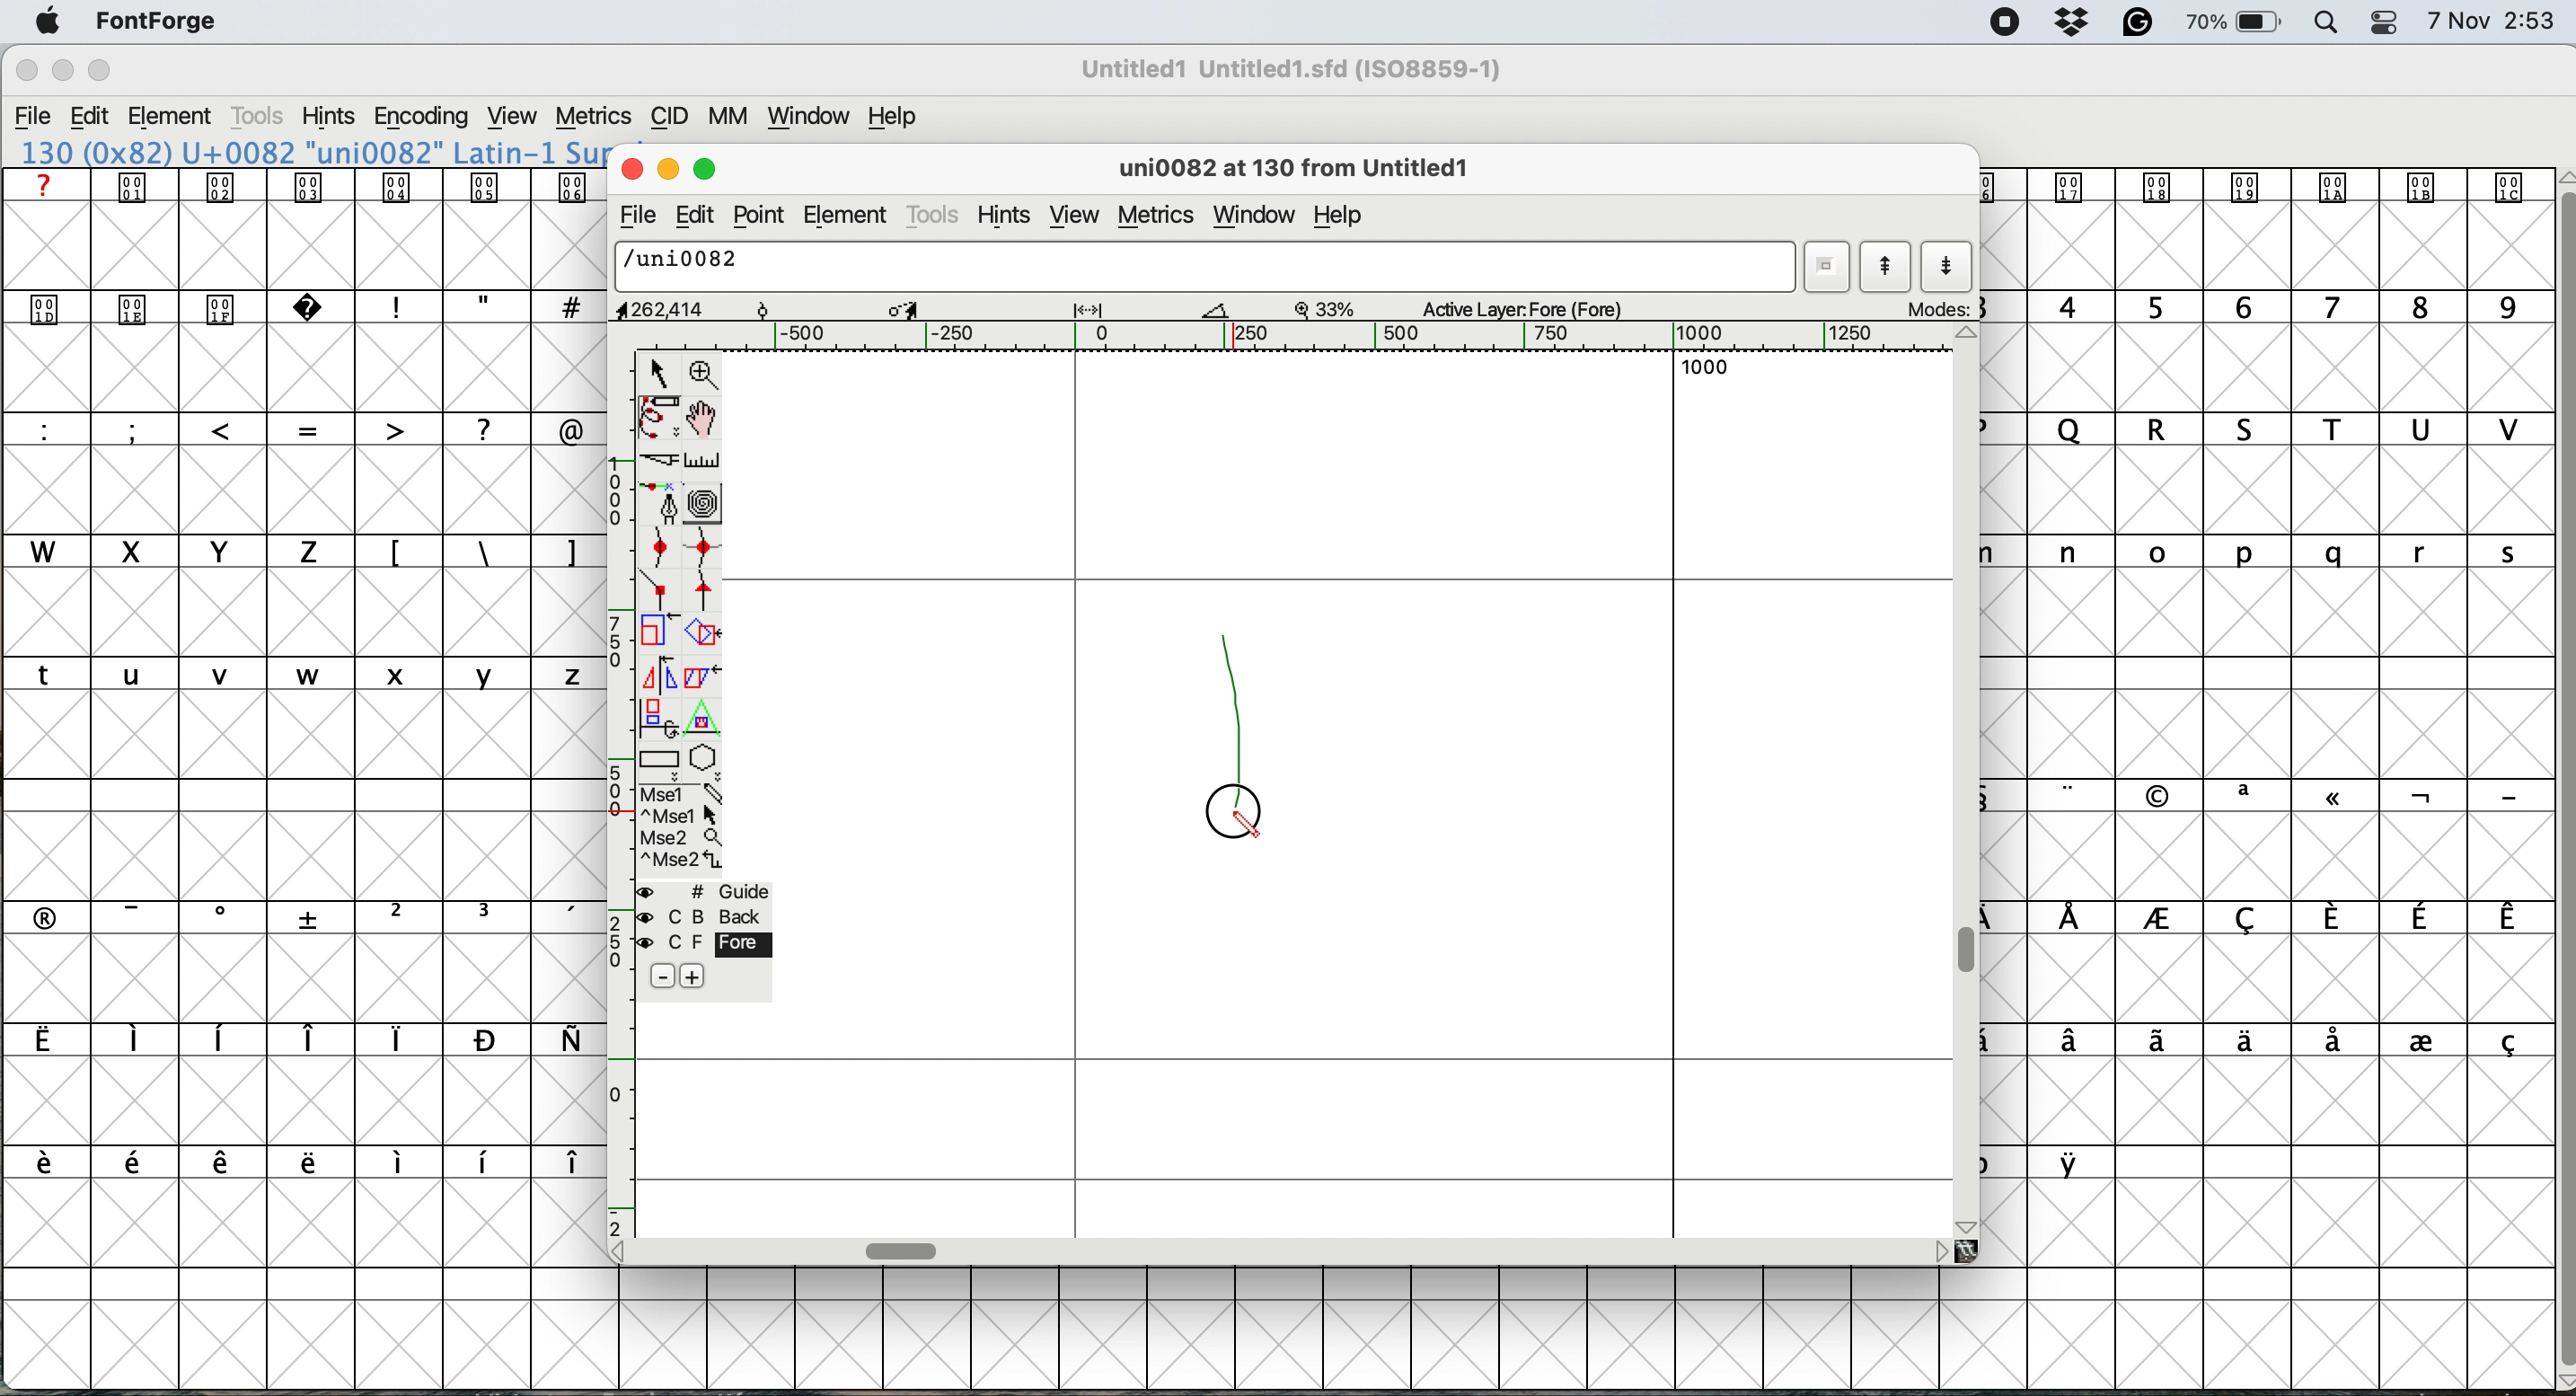 The height and width of the screenshot is (1396, 2576). I want to click on view, so click(516, 117).